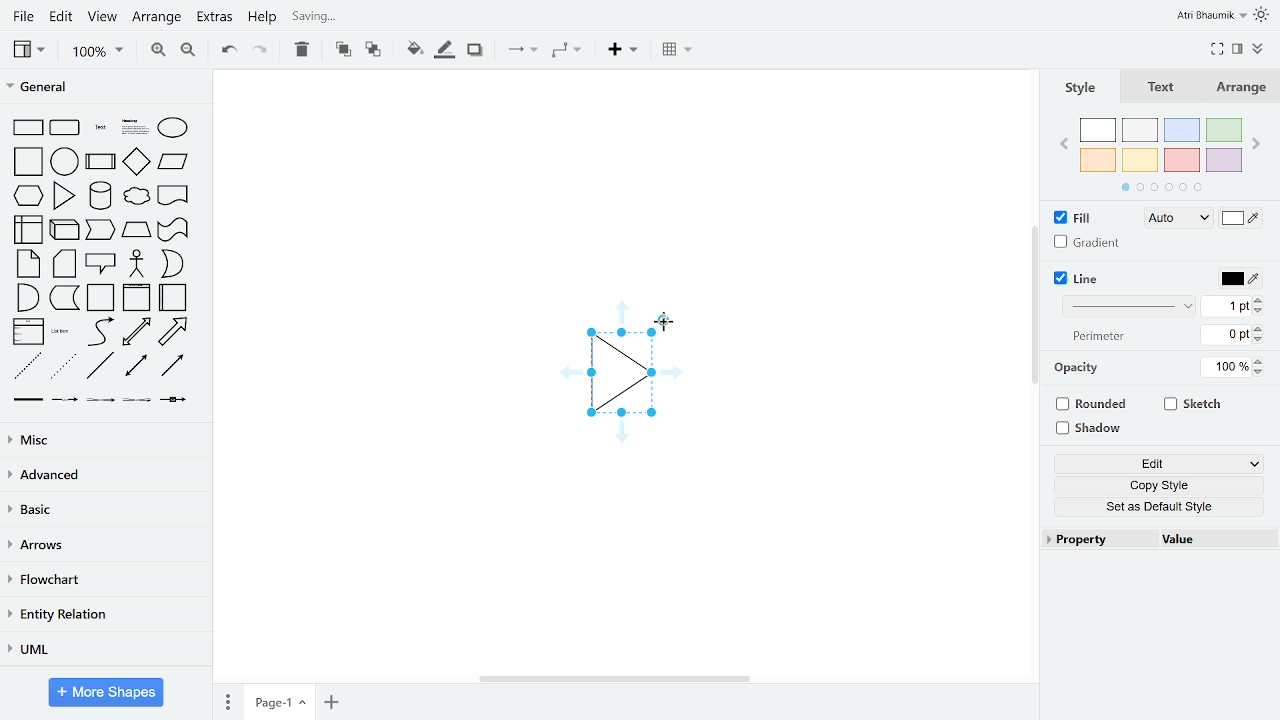 This screenshot has height=720, width=1280. What do you see at coordinates (27, 367) in the screenshot?
I see `dashed line` at bounding box center [27, 367].